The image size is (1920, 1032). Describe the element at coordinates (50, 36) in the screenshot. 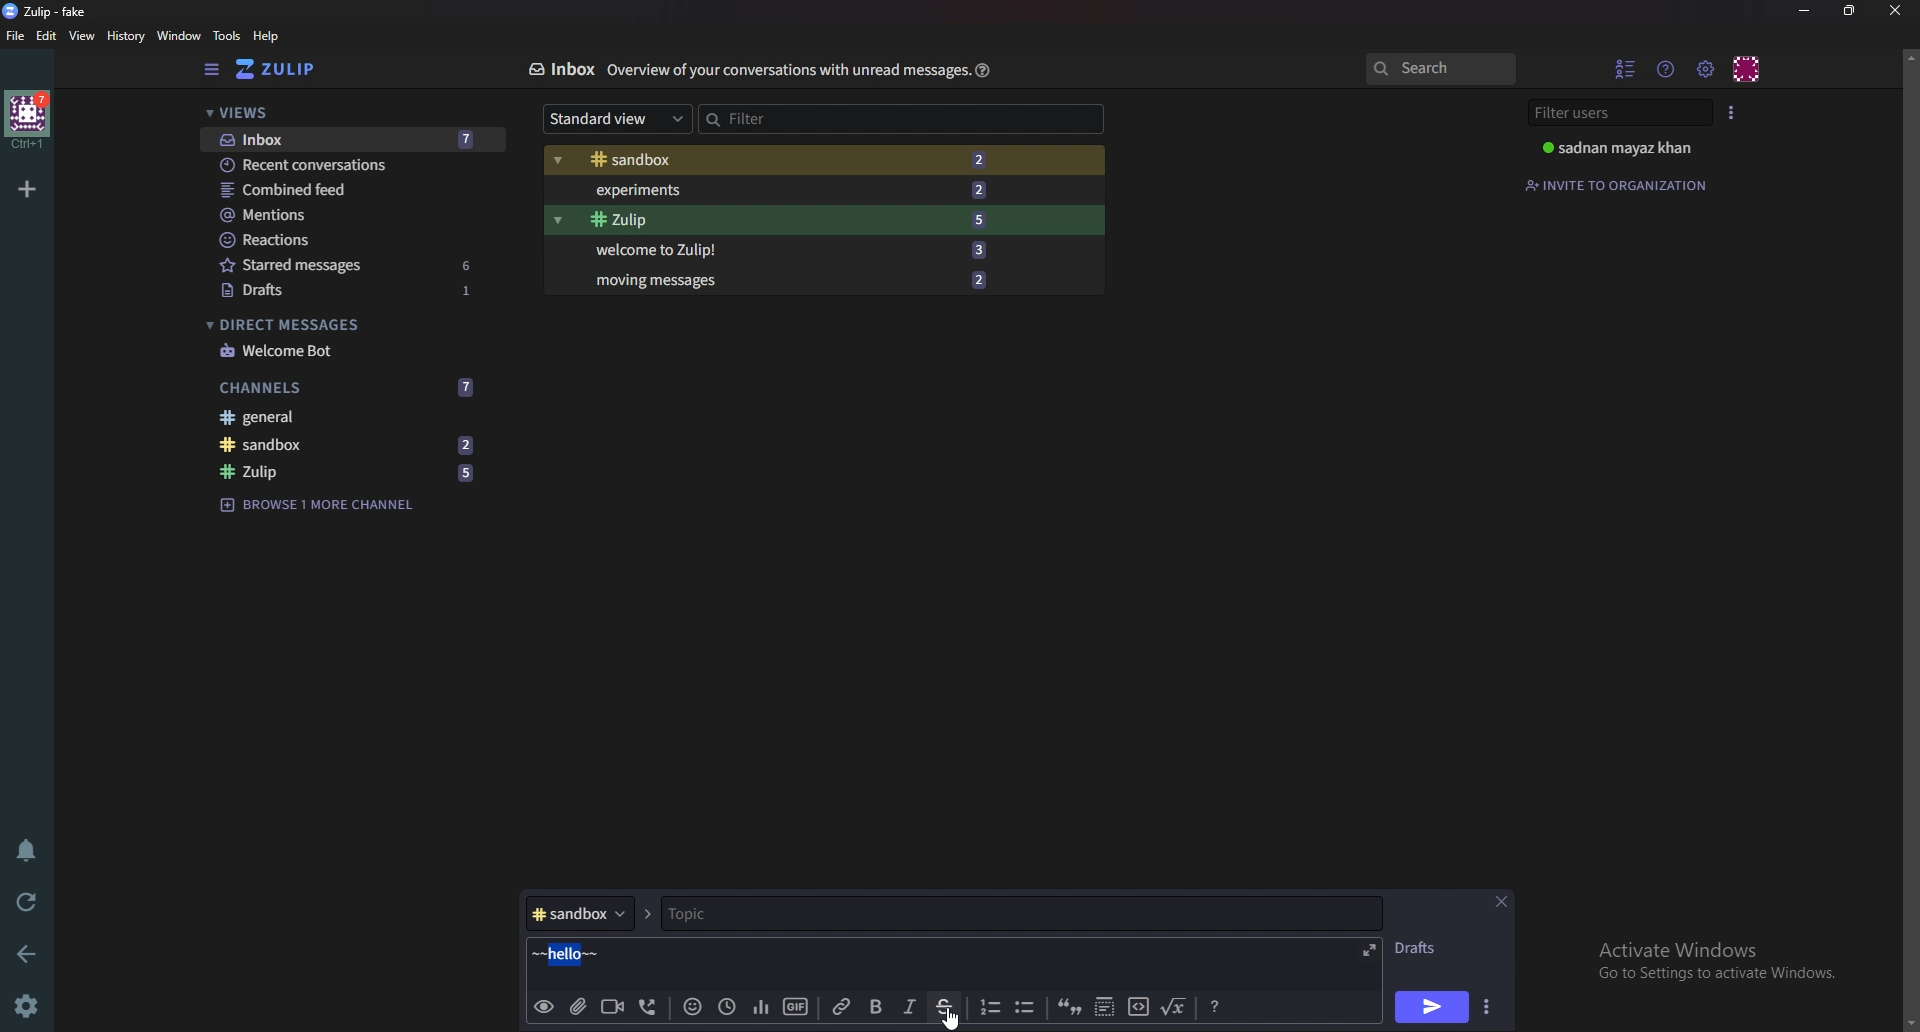

I see `Edit` at that location.